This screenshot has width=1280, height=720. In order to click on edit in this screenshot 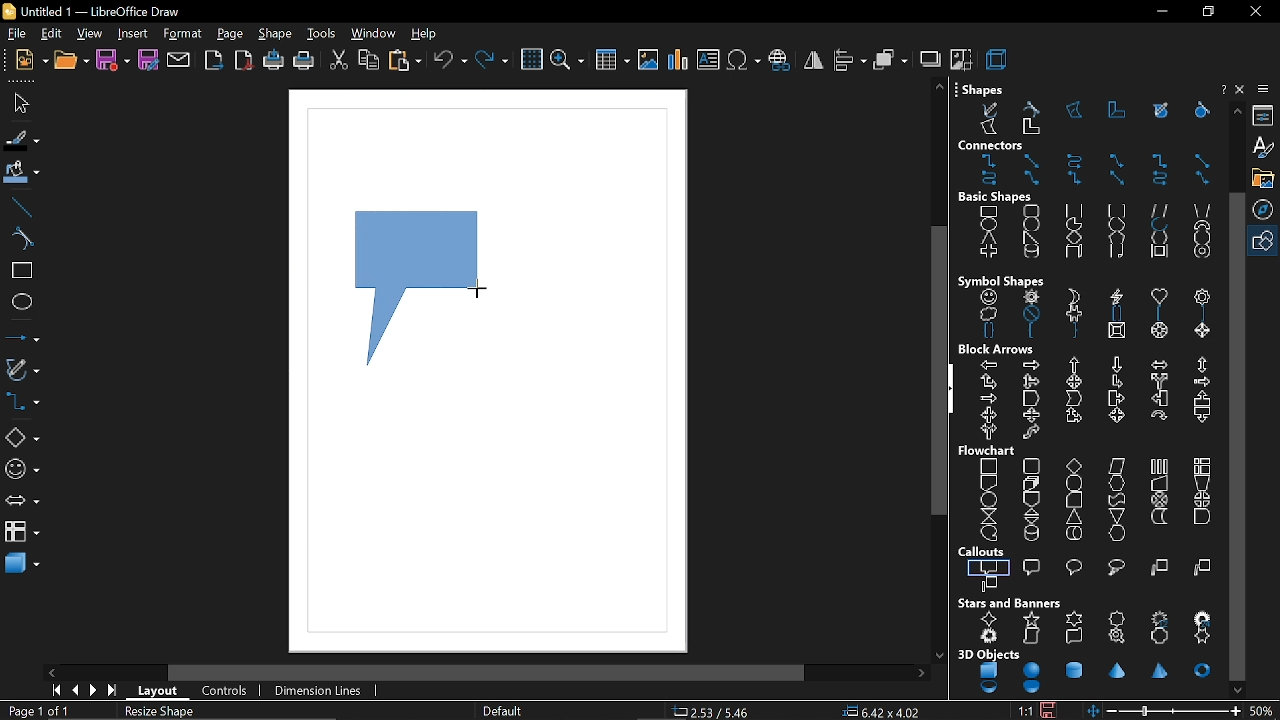, I will do `click(50, 34)`.